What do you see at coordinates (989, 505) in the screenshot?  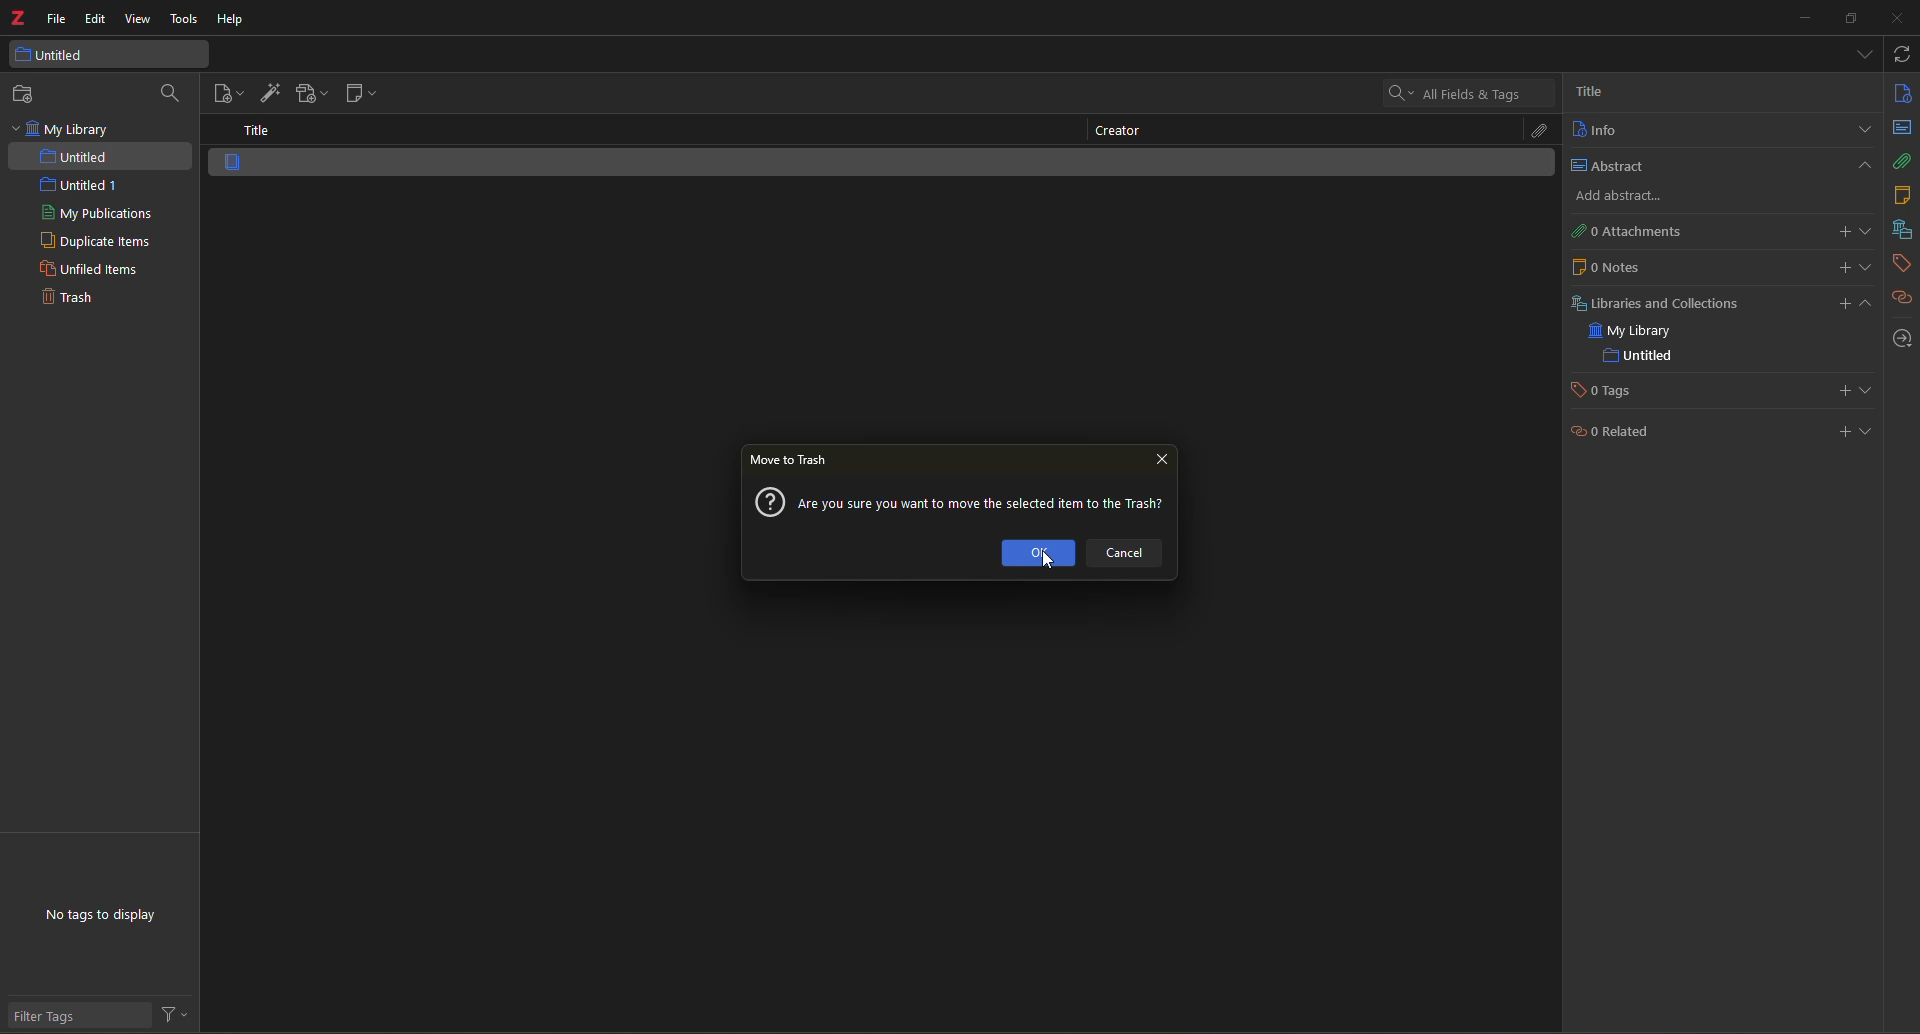 I see `message` at bounding box center [989, 505].